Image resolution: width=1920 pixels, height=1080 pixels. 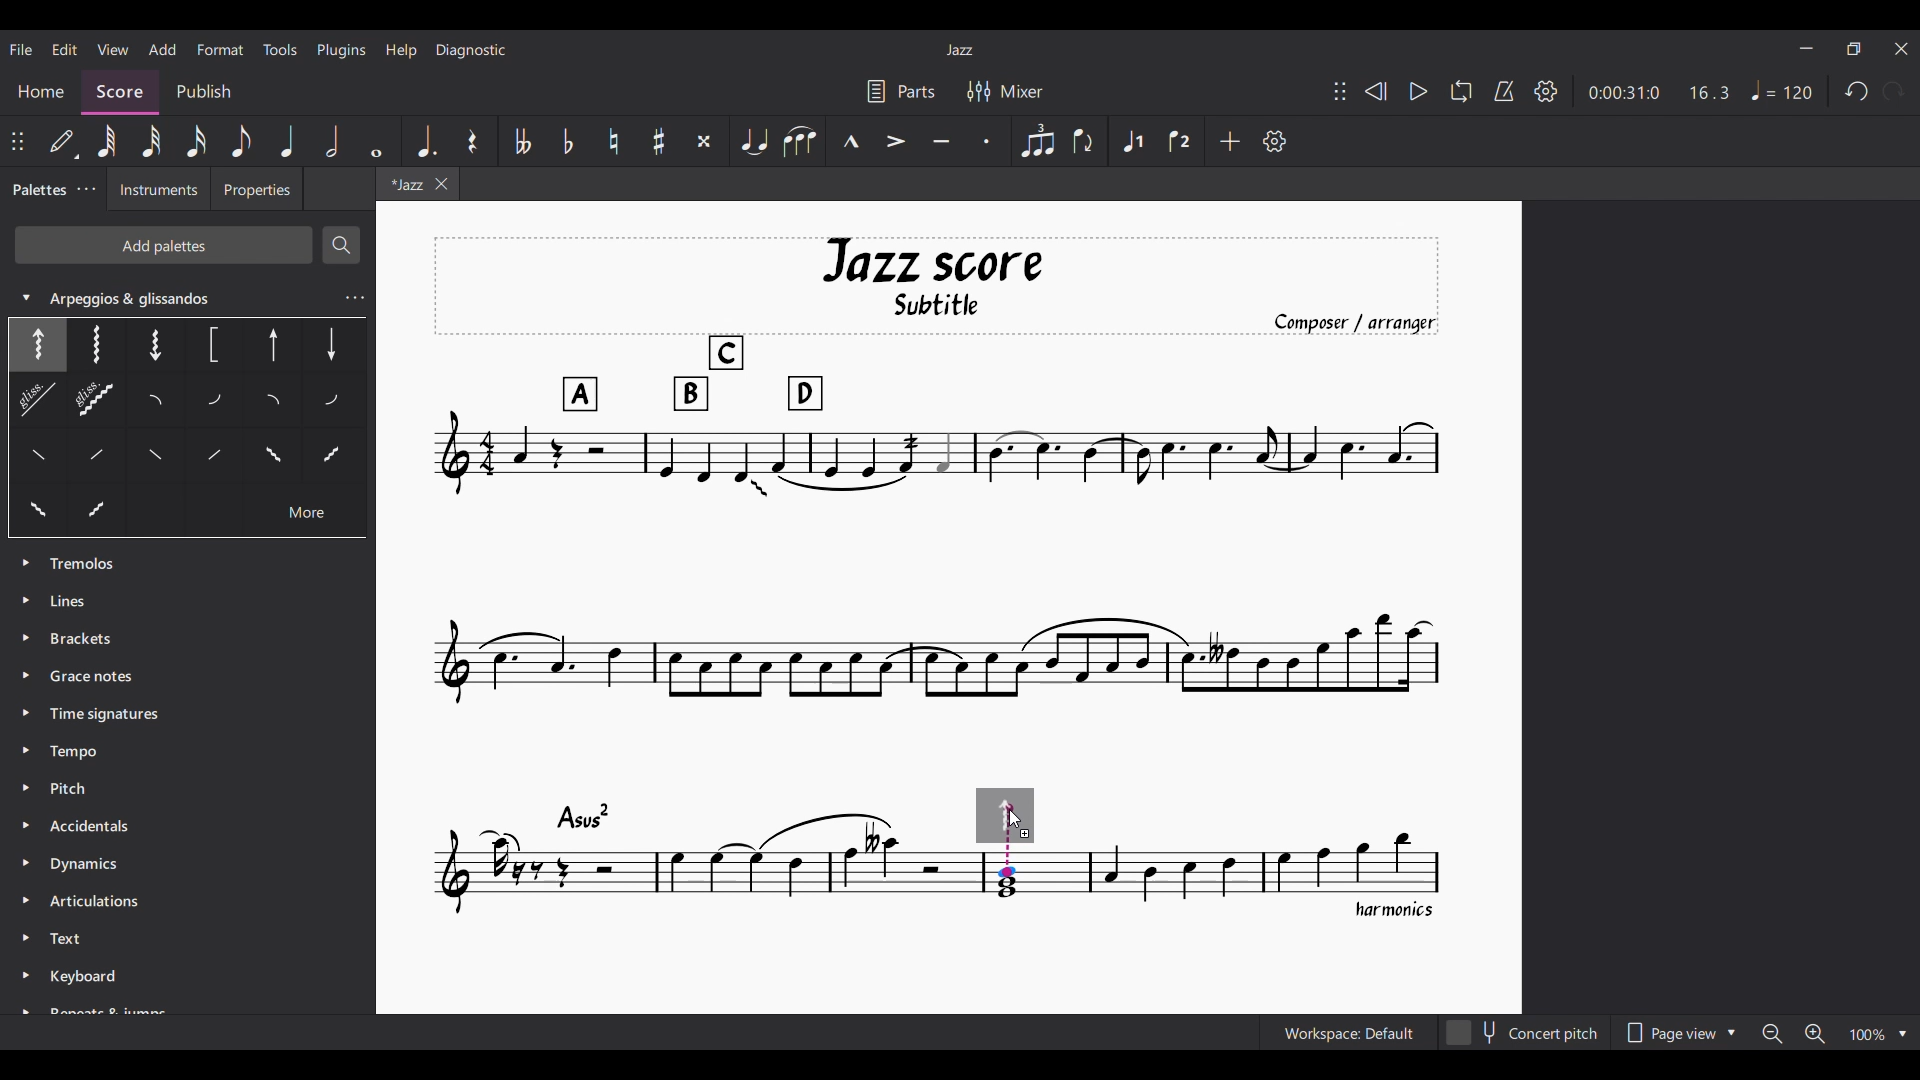 What do you see at coordinates (1349, 1033) in the screenshot?
I see `Current workspace setting` at bounding box center [1349, 1033].